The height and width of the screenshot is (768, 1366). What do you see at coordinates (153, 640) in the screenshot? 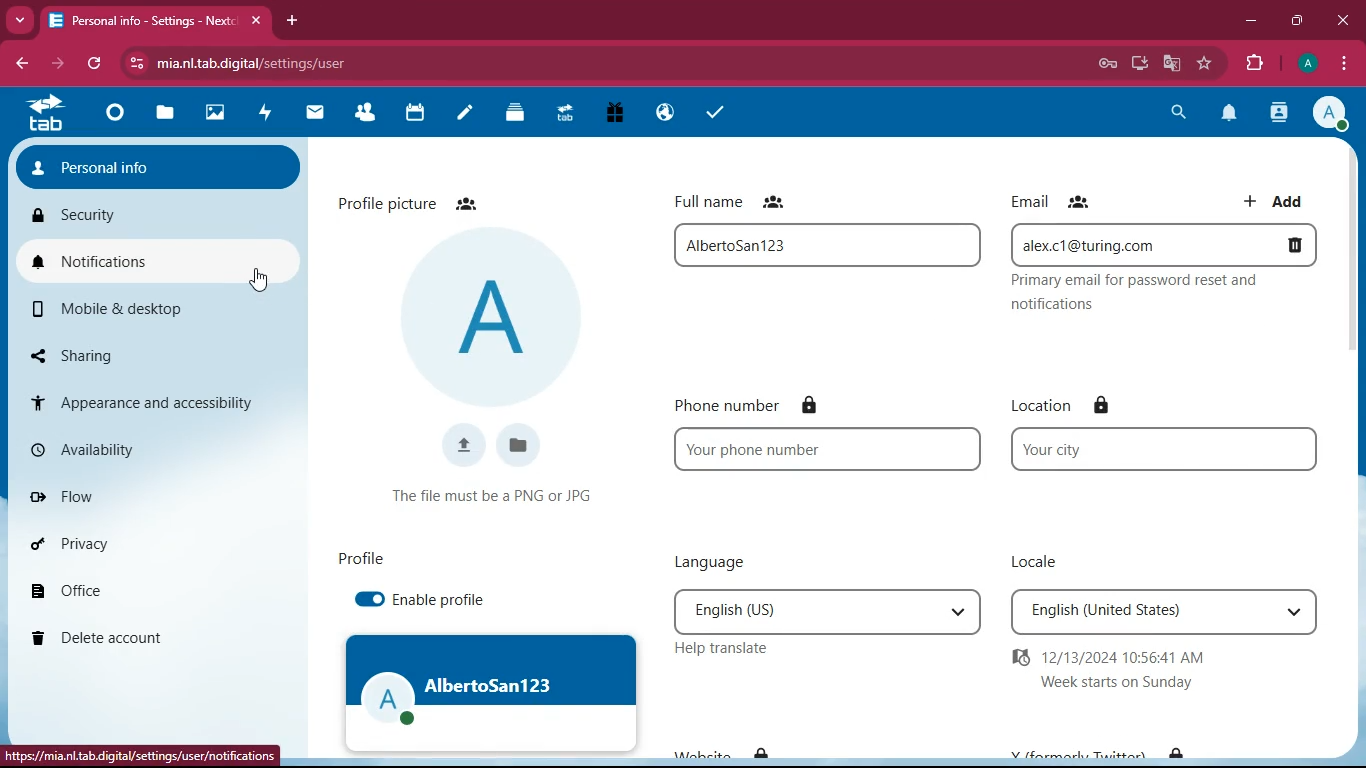
I see `delete account` at bounding box center [153, 640].